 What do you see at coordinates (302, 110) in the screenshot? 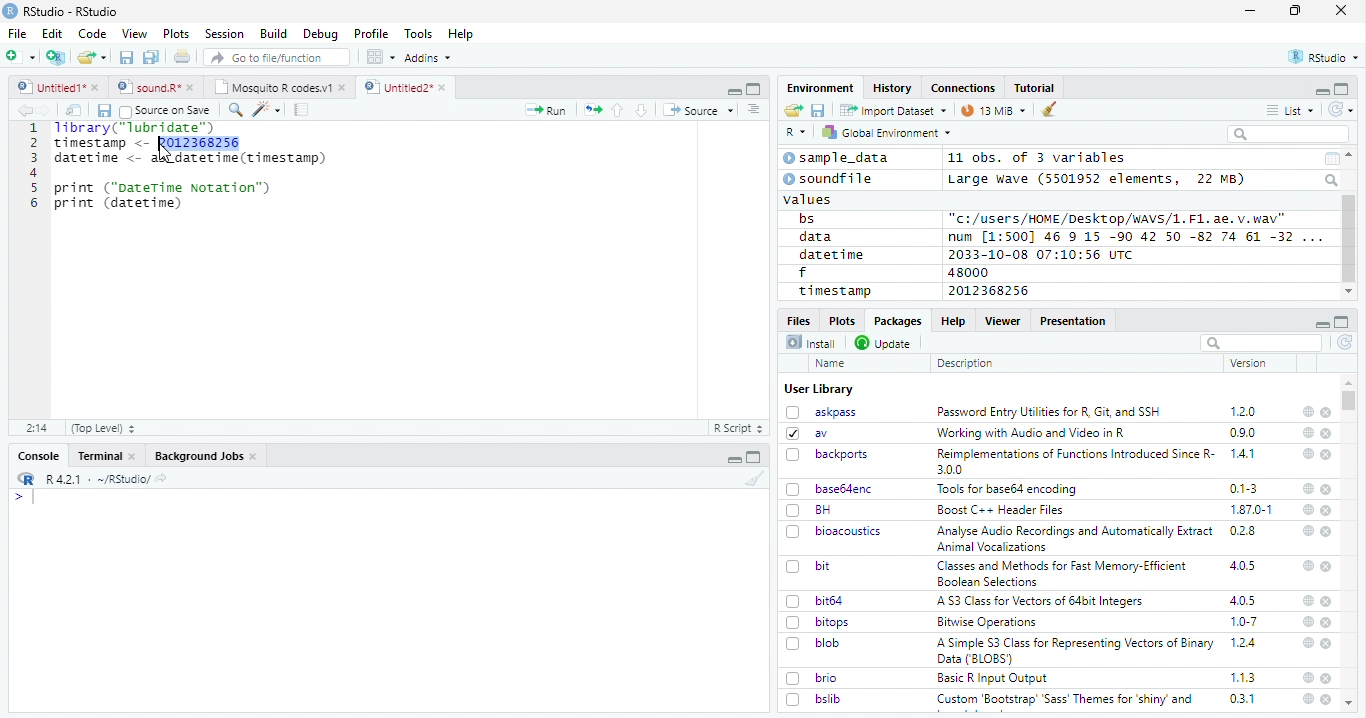
I see `Compile report` at bounding box center [302, 110].